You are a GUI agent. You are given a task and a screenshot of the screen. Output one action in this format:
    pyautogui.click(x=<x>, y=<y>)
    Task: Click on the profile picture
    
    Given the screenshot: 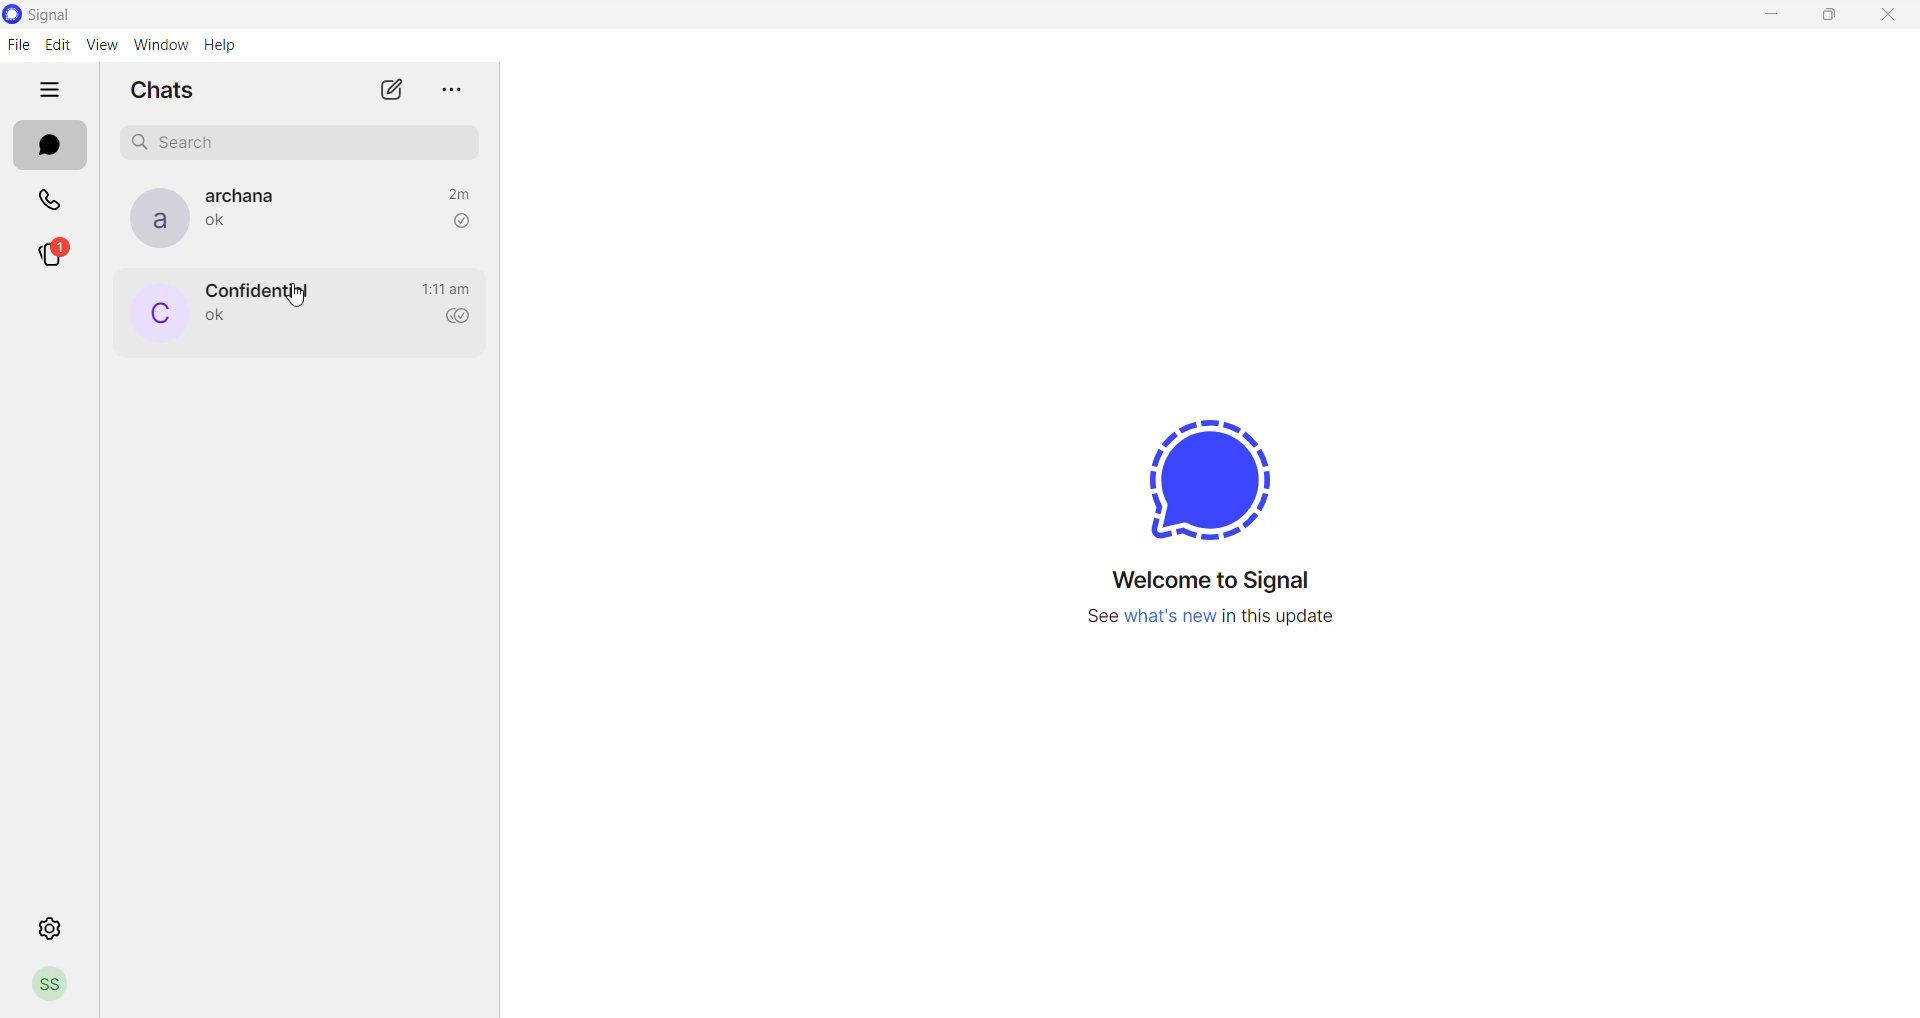 What is the action you would take?
    pyautogui.click(x=154, y=218)
    